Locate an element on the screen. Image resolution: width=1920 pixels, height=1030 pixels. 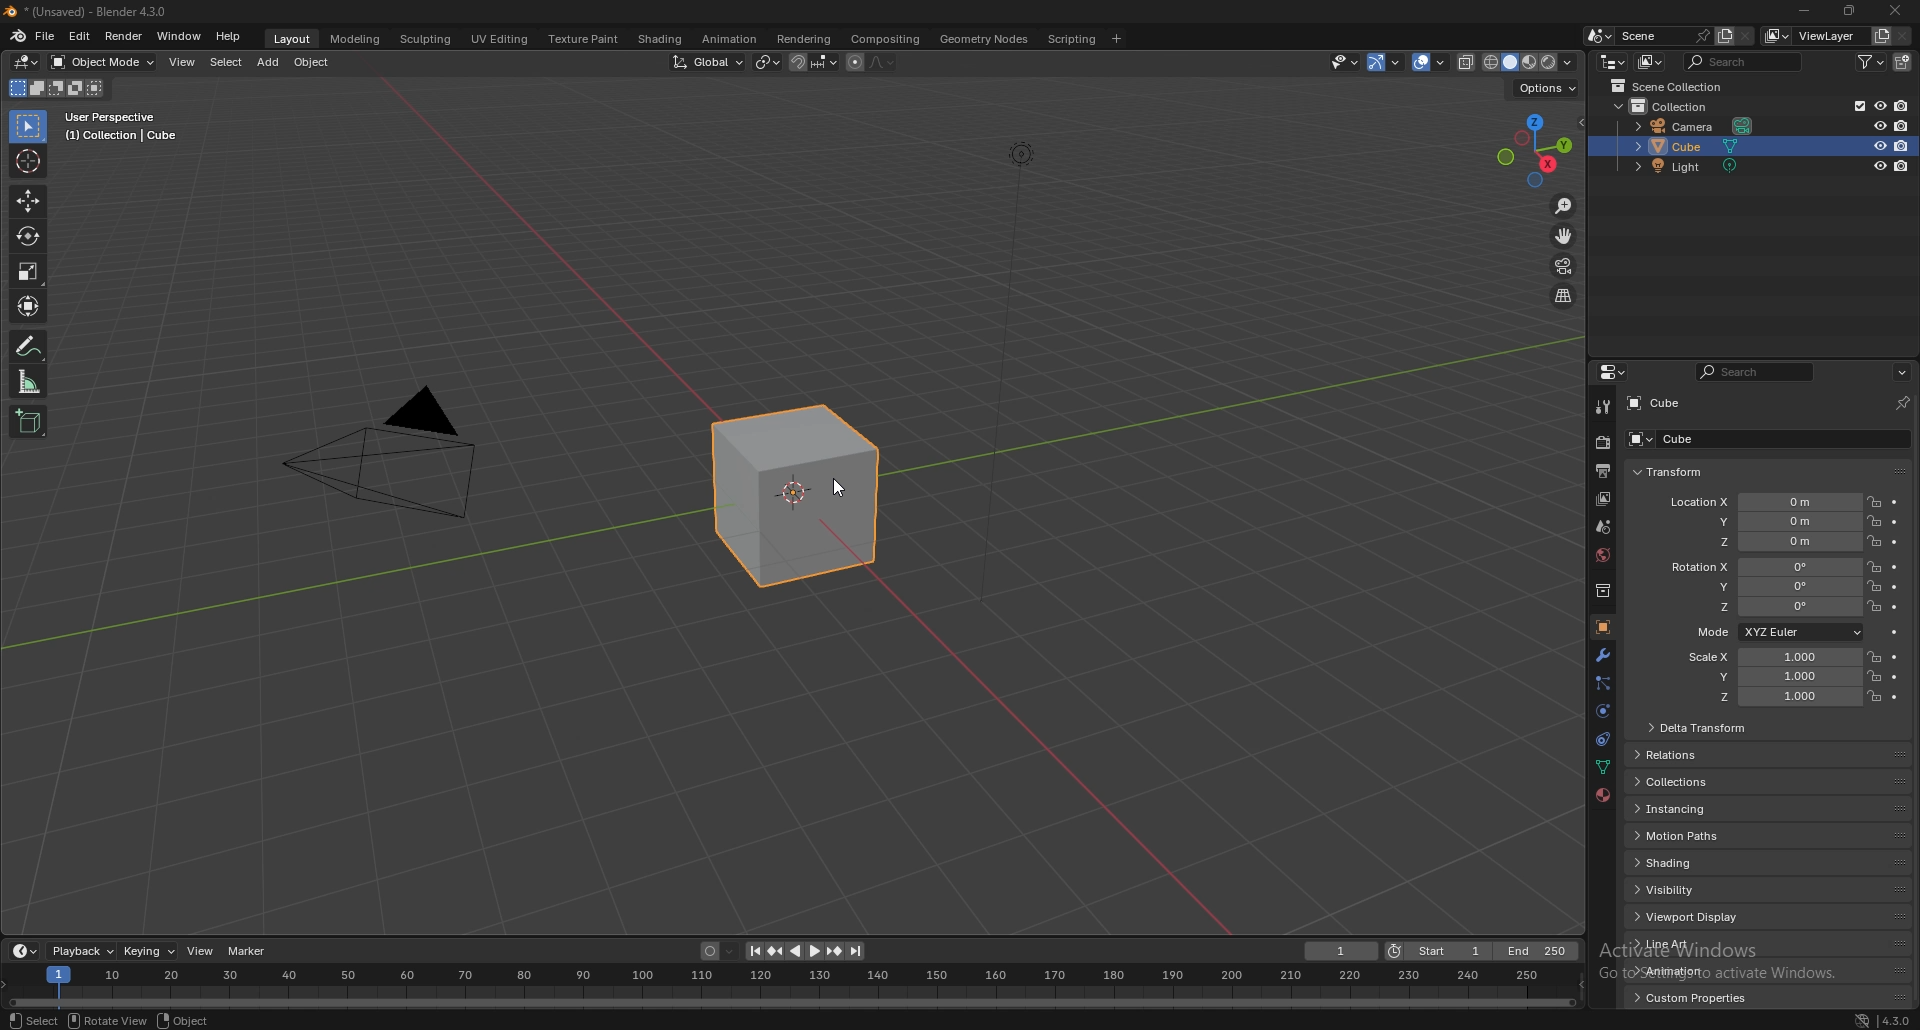
mode is located at coordinates (1775, 632).